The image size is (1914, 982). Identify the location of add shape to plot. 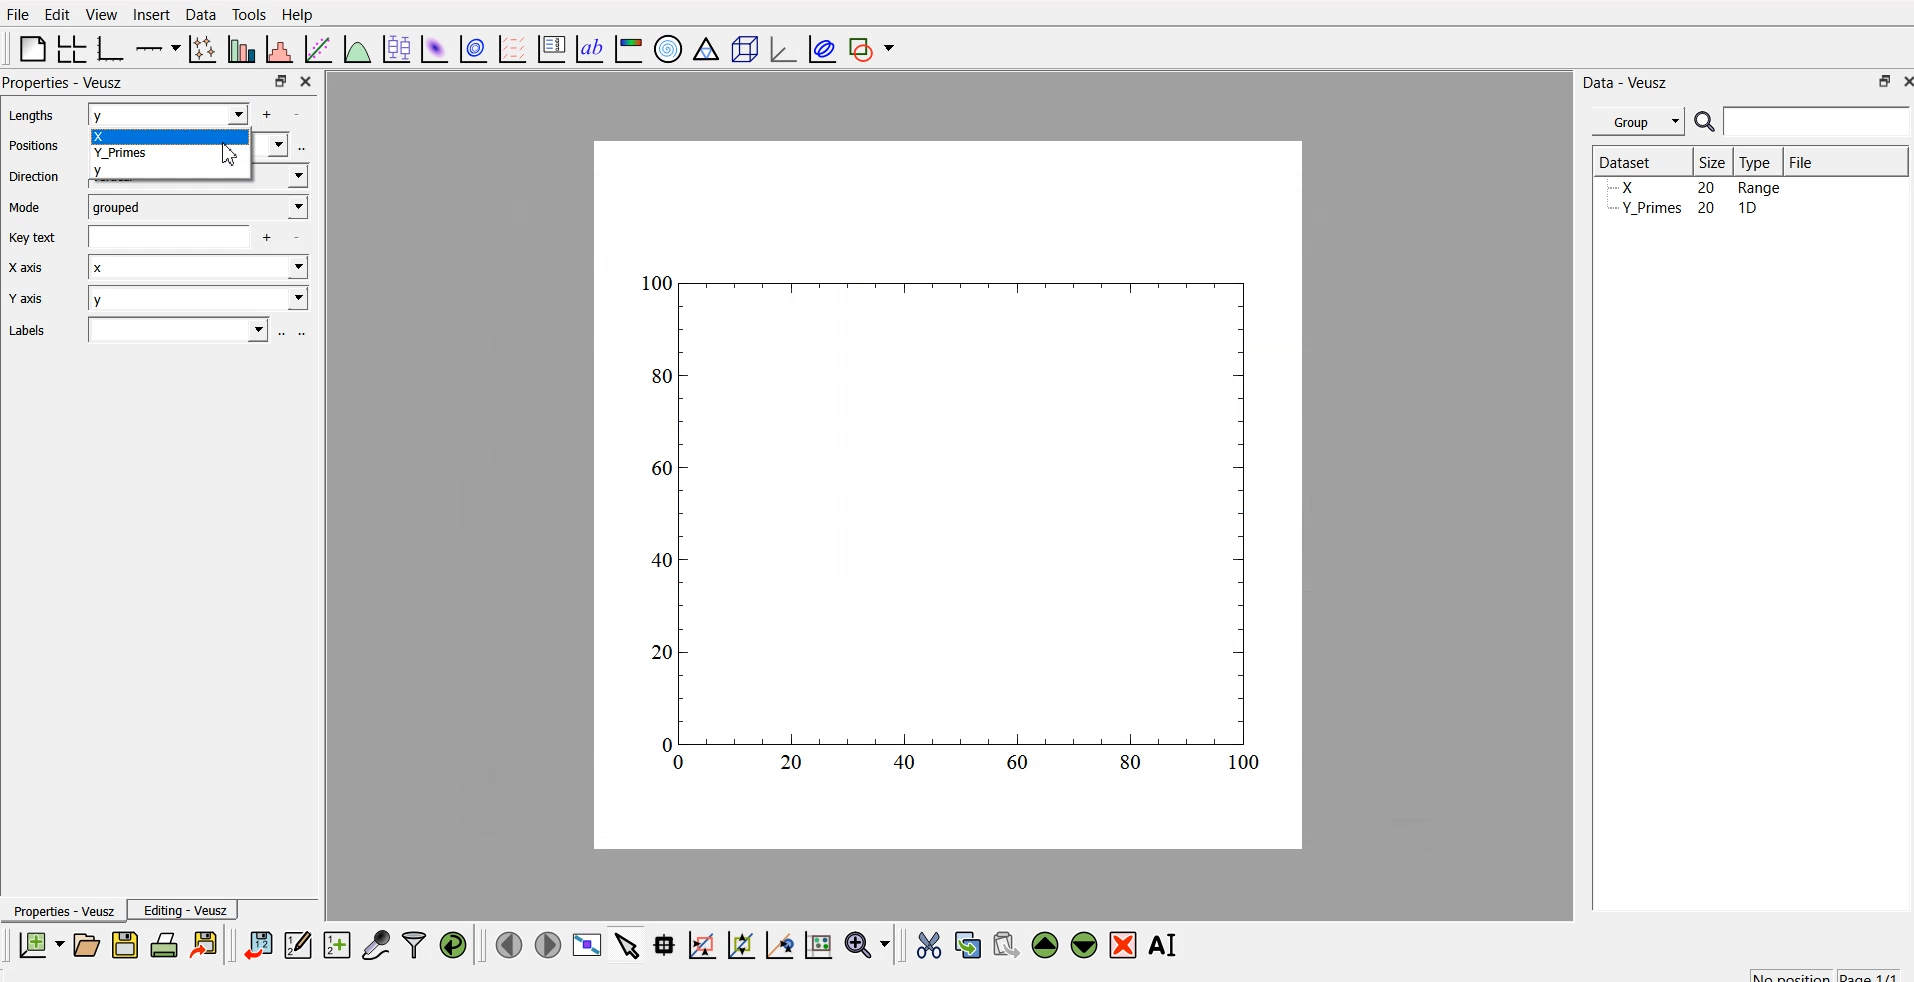
(877, 46).